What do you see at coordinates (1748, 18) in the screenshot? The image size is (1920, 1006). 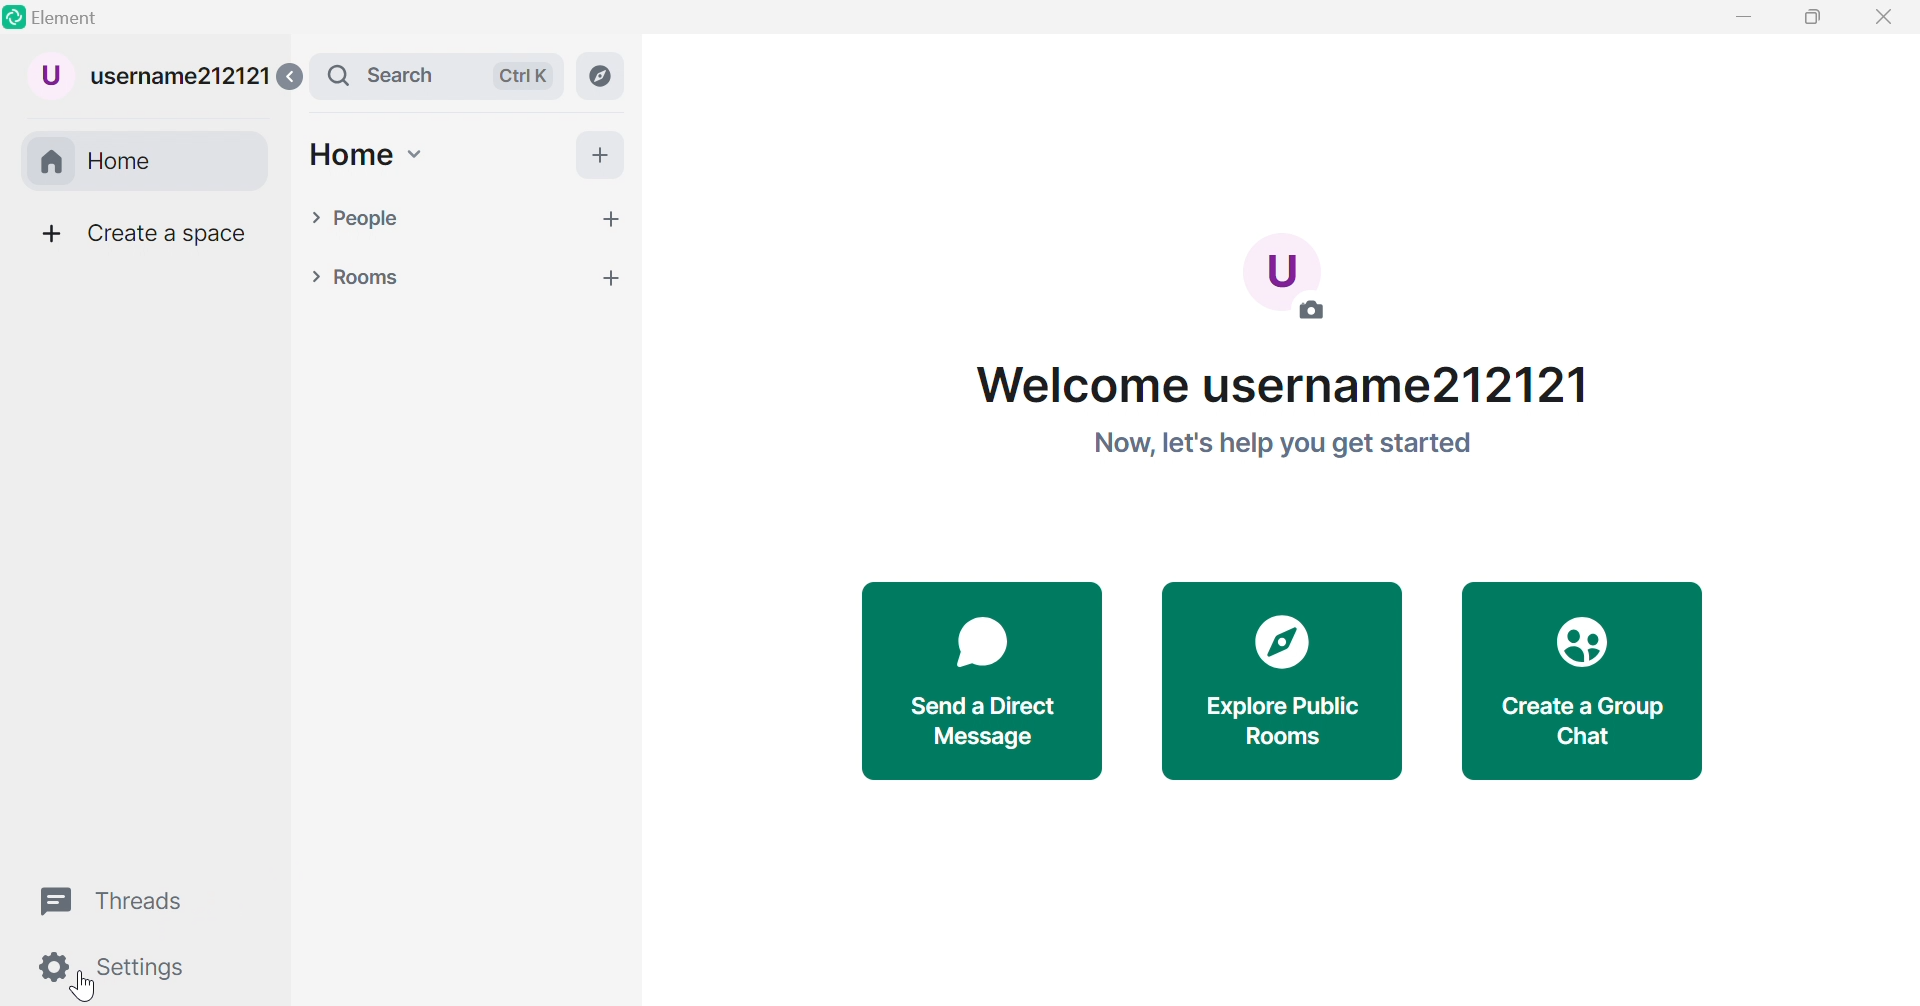 I see `Minimize` at bounding box center [1748, 18].